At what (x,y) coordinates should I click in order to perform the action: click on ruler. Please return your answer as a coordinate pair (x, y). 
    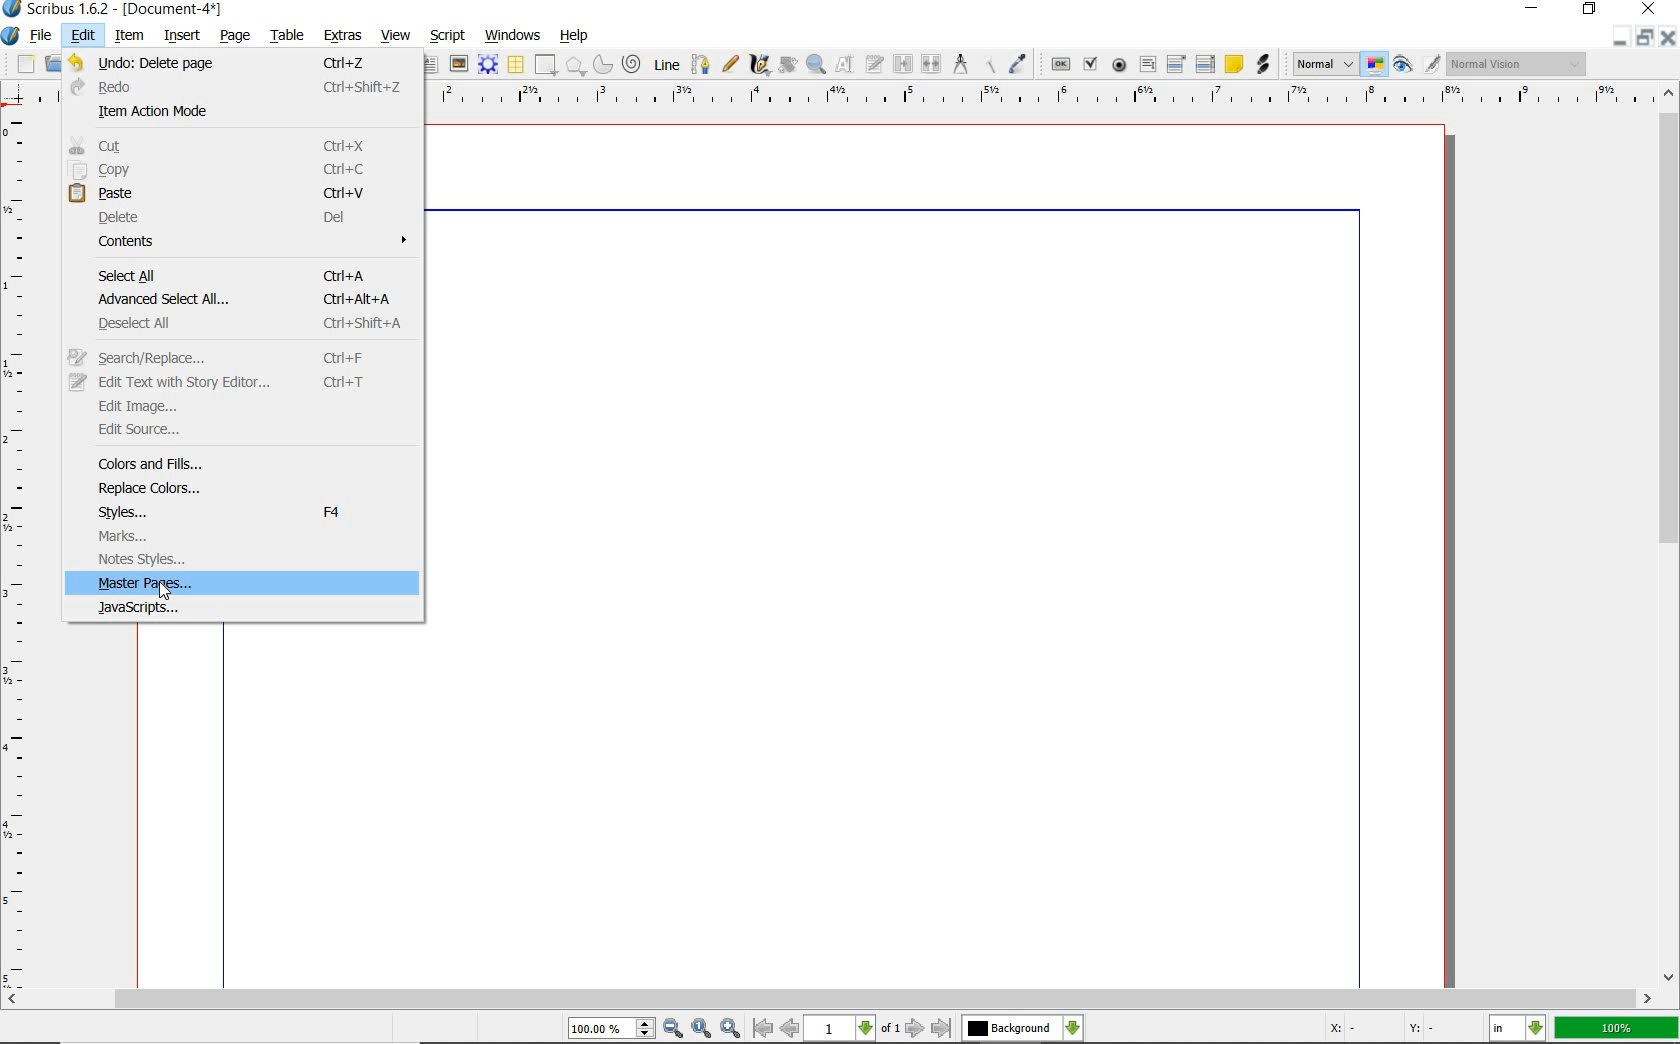
    Looking at the image, I should click on (1039, 95).